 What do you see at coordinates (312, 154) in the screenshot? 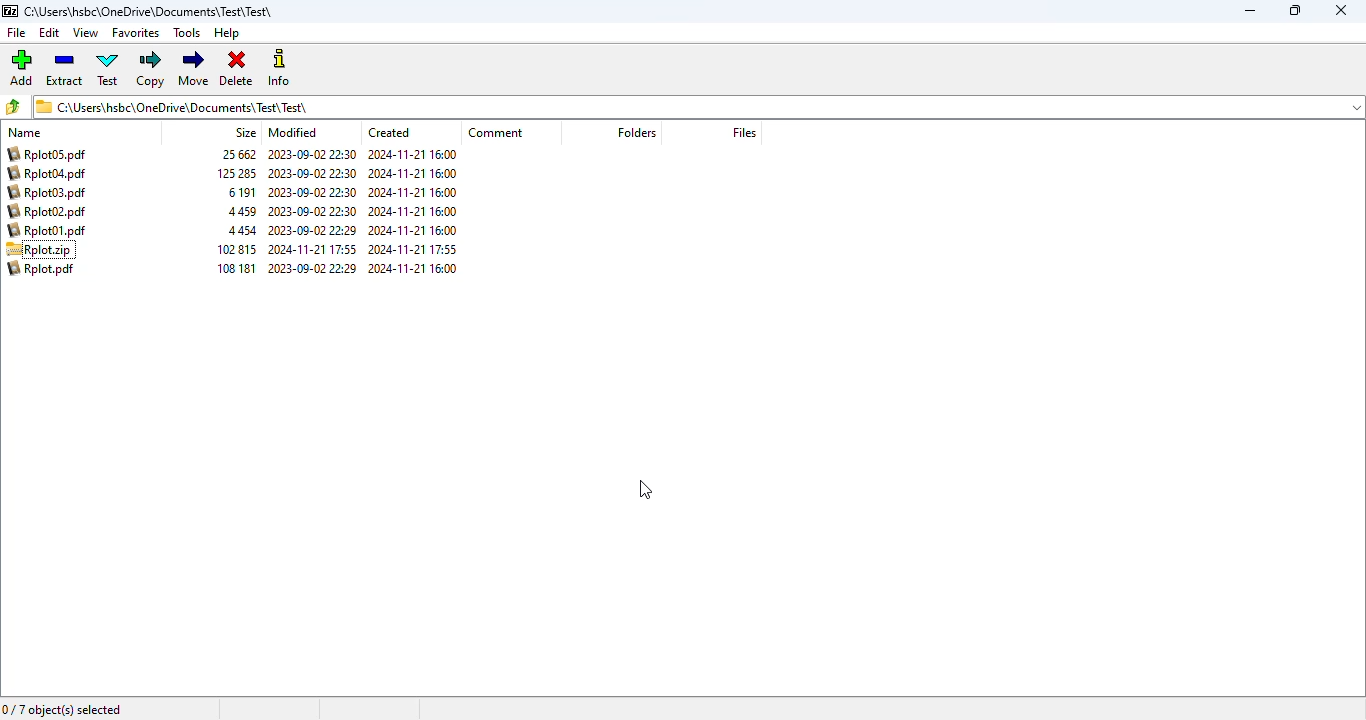
I see `2023-09-02 22:30` at bounding box center [312, 154].